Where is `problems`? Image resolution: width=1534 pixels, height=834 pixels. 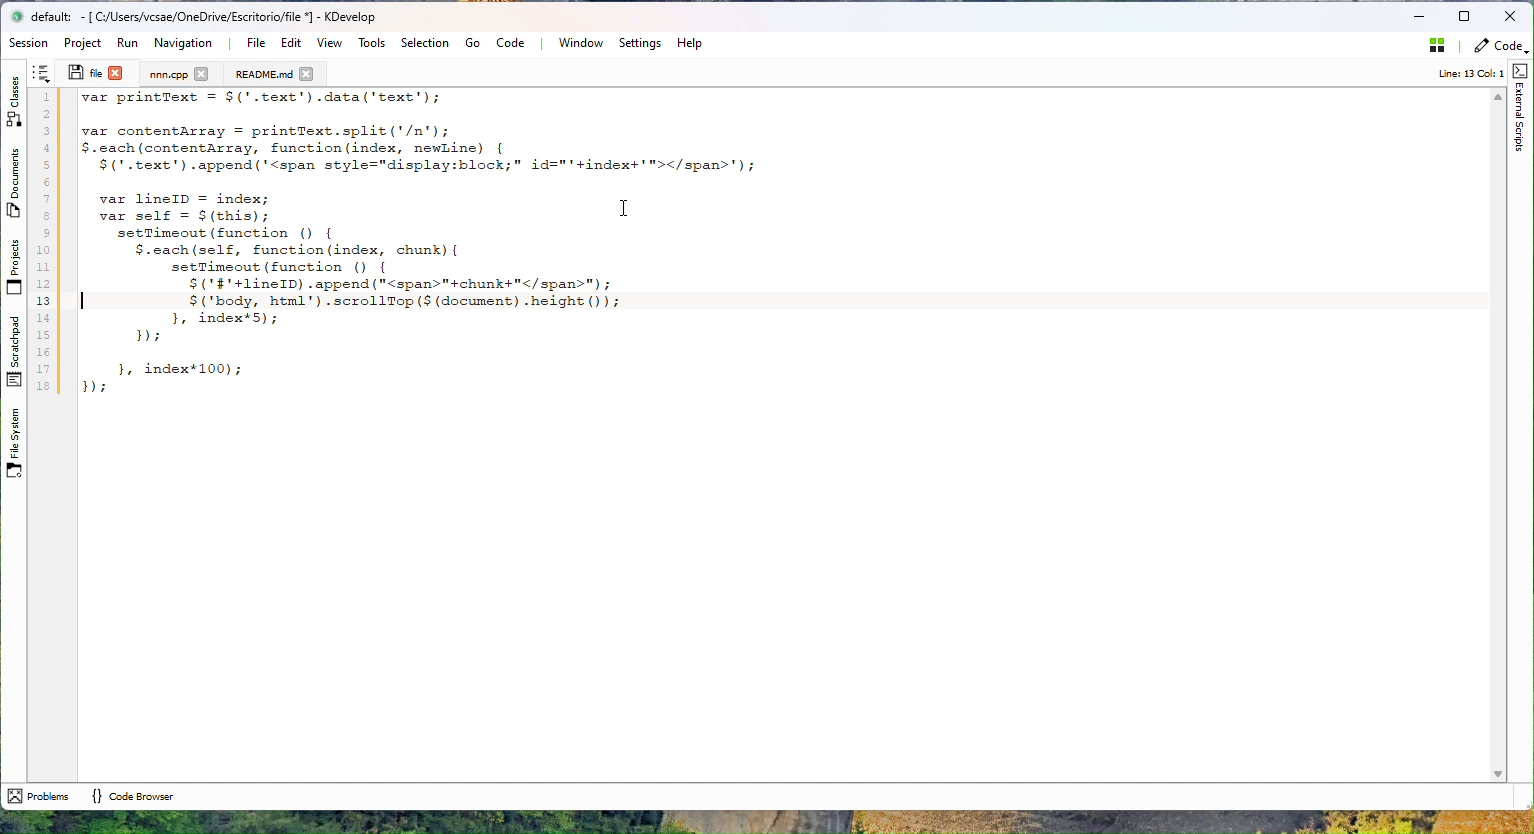 problems is located at coordinates (38, 796).